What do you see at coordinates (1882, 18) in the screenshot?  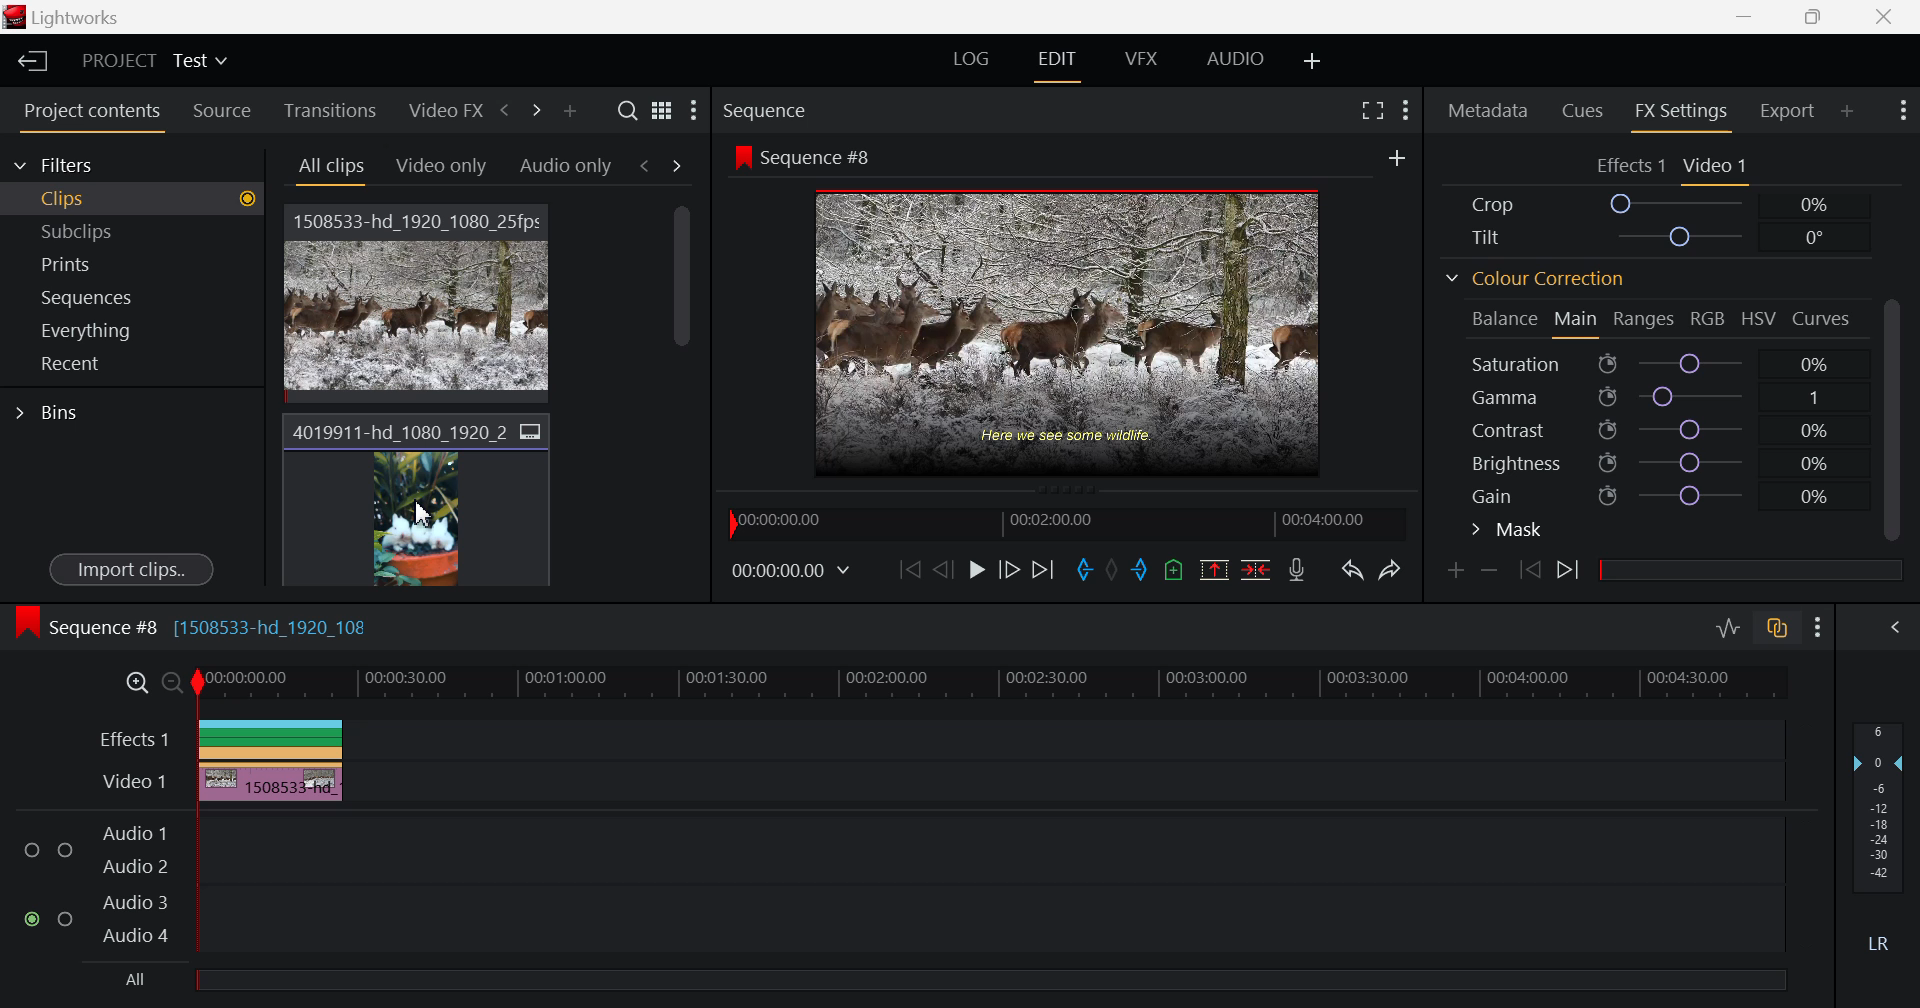 I see `Close` at bounding box center [1882, 18].